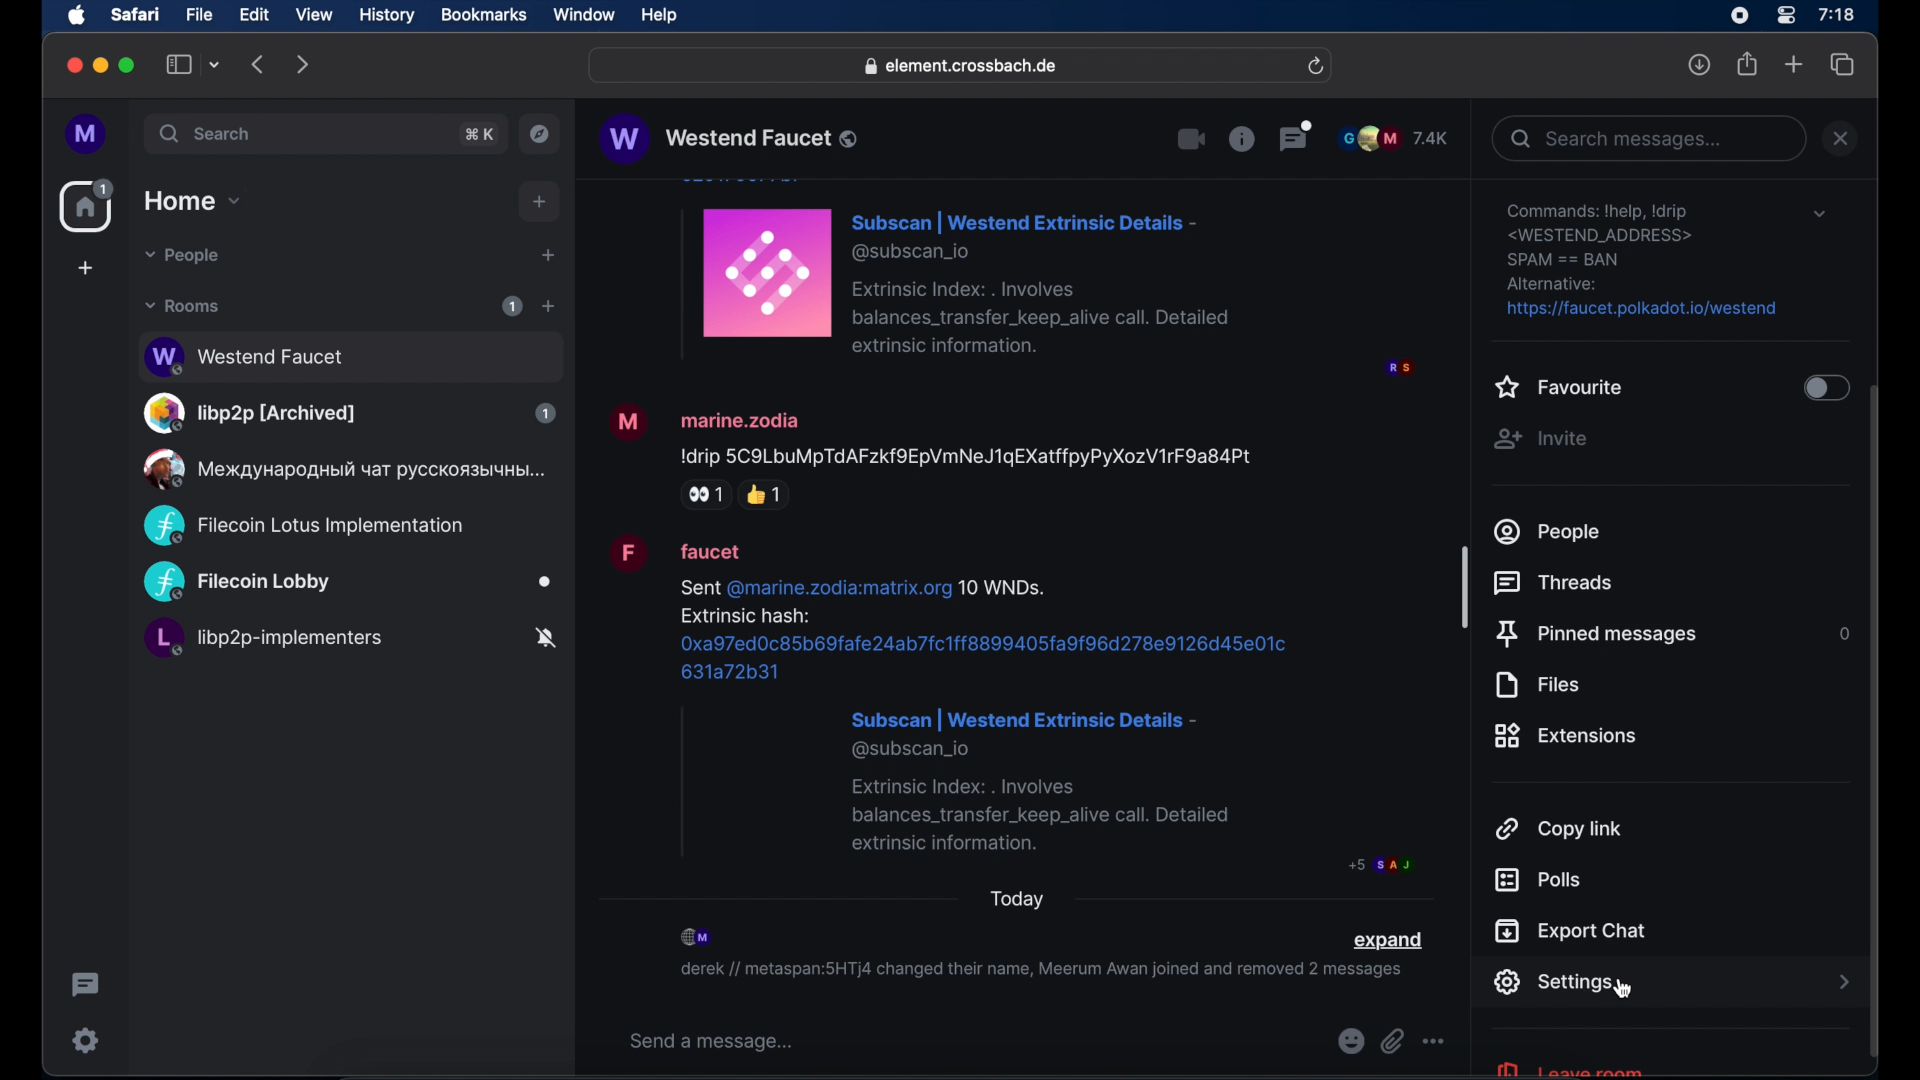 The height and width of the screenshot is (1080, 1920). Describe the element at coordinates (87, 1040) in the screenshot. I see `settings` at that location.